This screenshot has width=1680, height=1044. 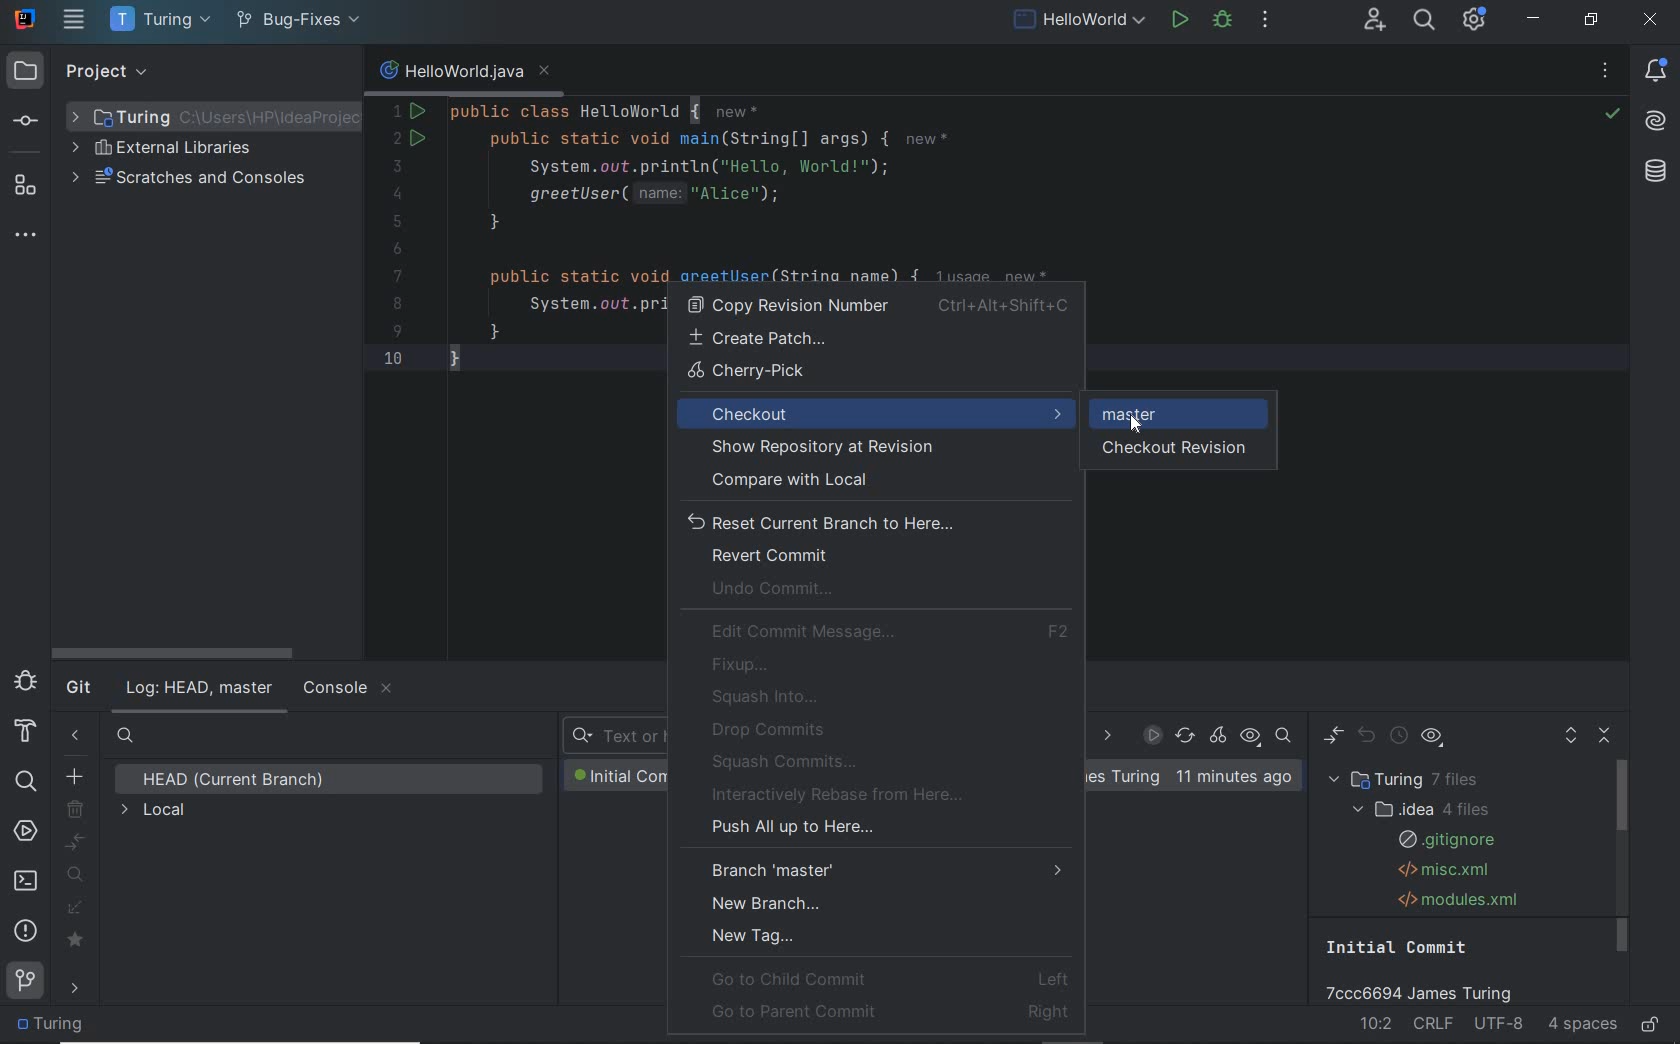 What do you see at coordinates (77, 911) in the screenshot?
I see `fetch all remotes` at bounding box center [77, 911].